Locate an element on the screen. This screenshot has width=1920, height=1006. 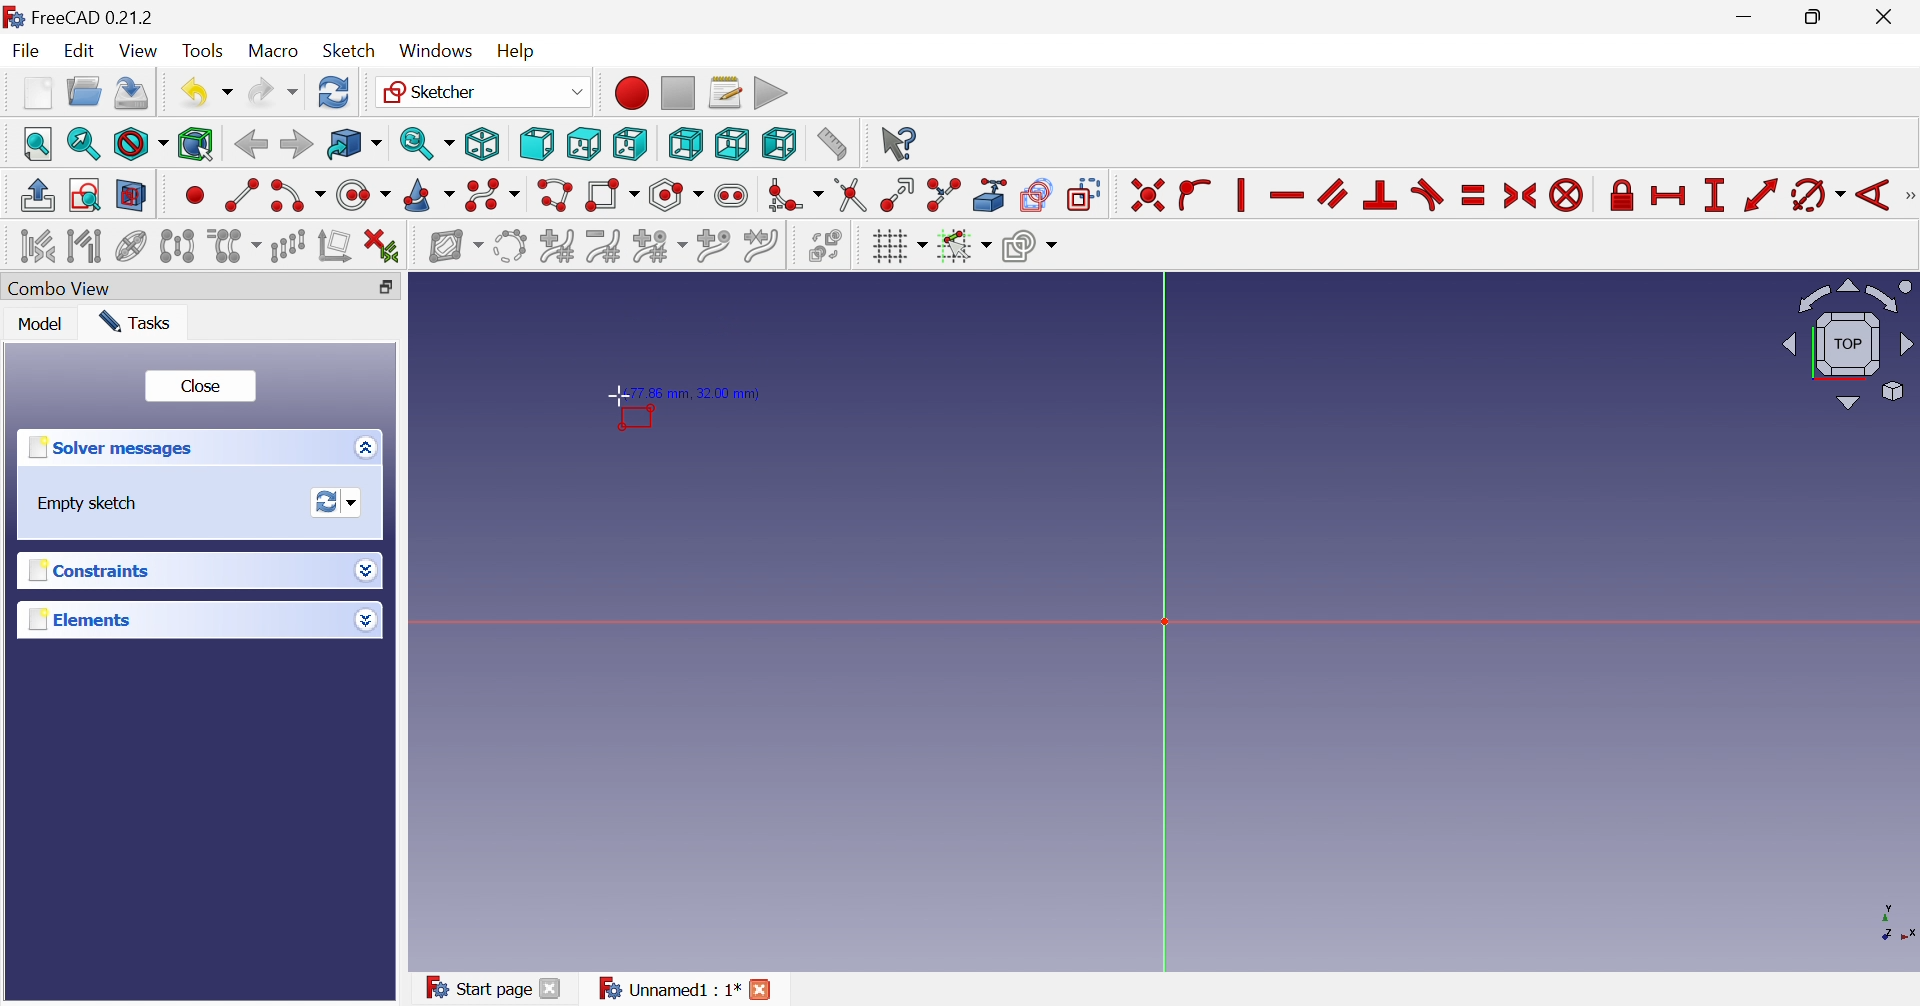
Create rectangle is located at coordinates (611, 196).